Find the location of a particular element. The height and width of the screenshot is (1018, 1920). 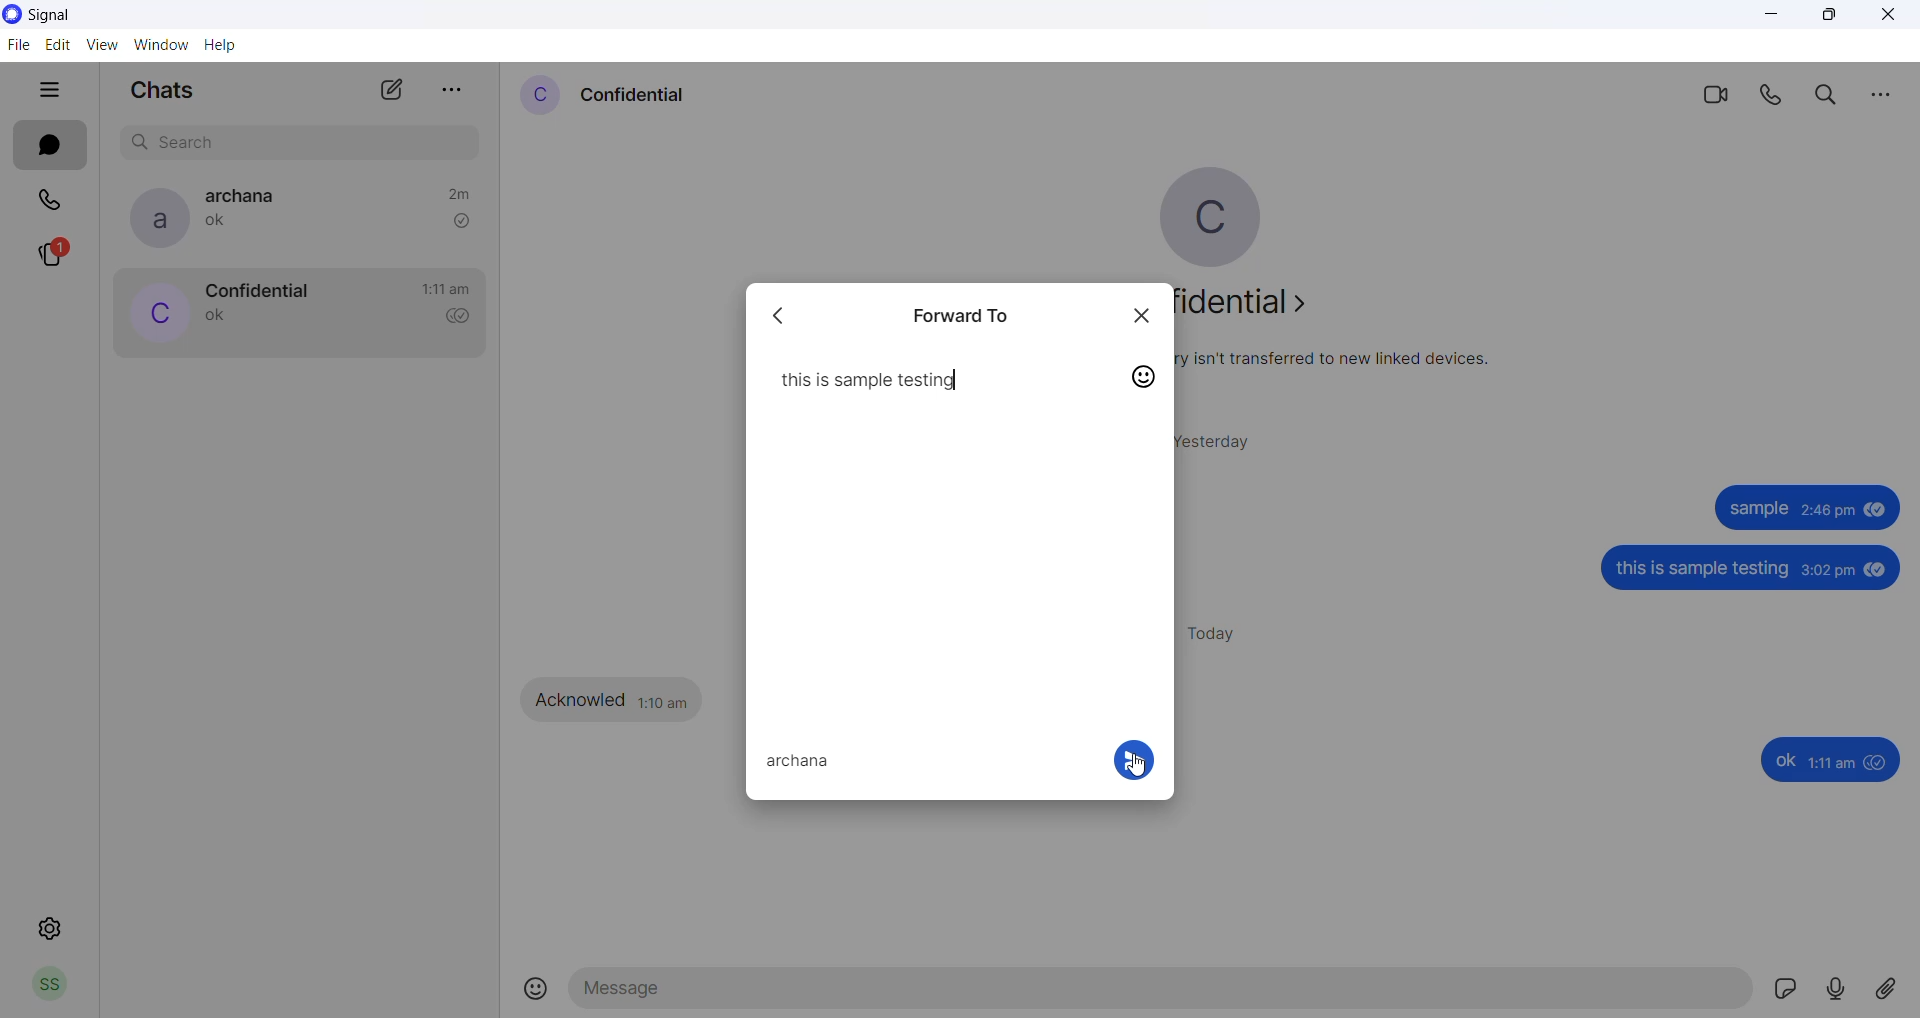

message text area is located at coordinates (1163, 994).